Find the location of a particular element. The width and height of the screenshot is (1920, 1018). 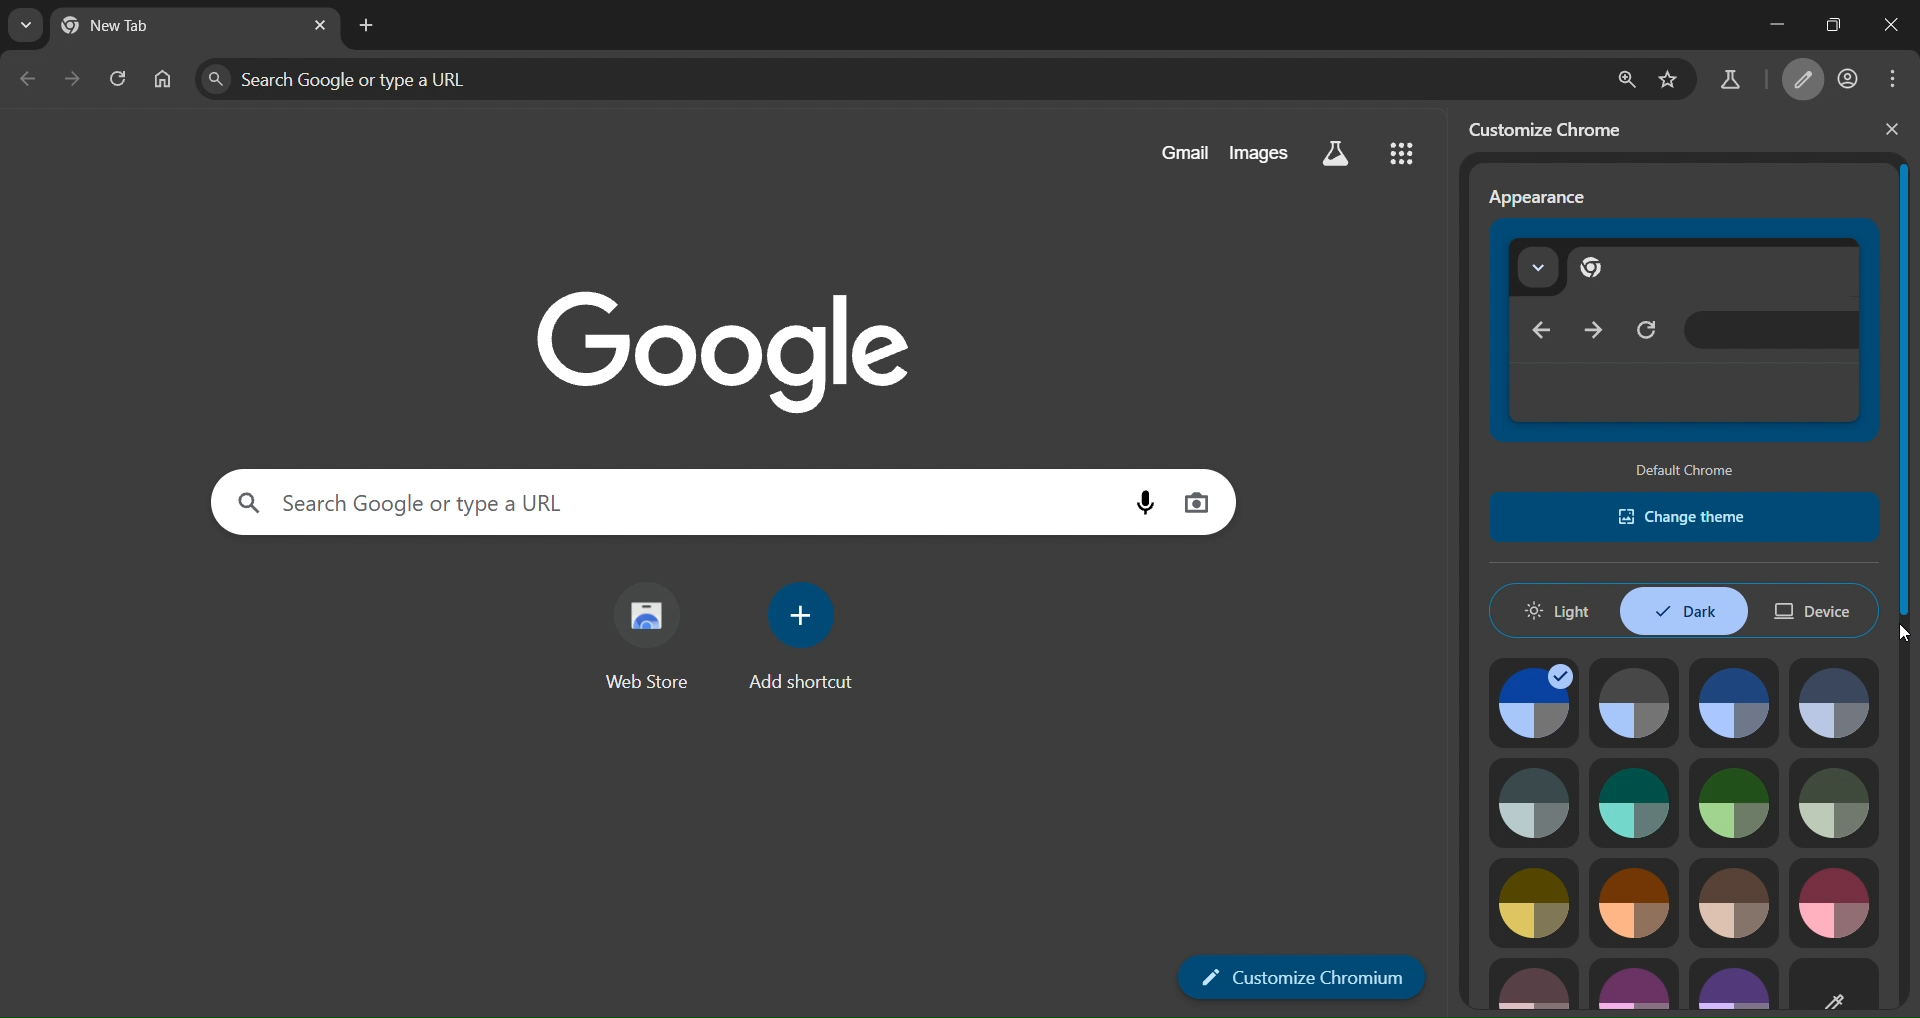

close is located at coordinates (1893, 28).